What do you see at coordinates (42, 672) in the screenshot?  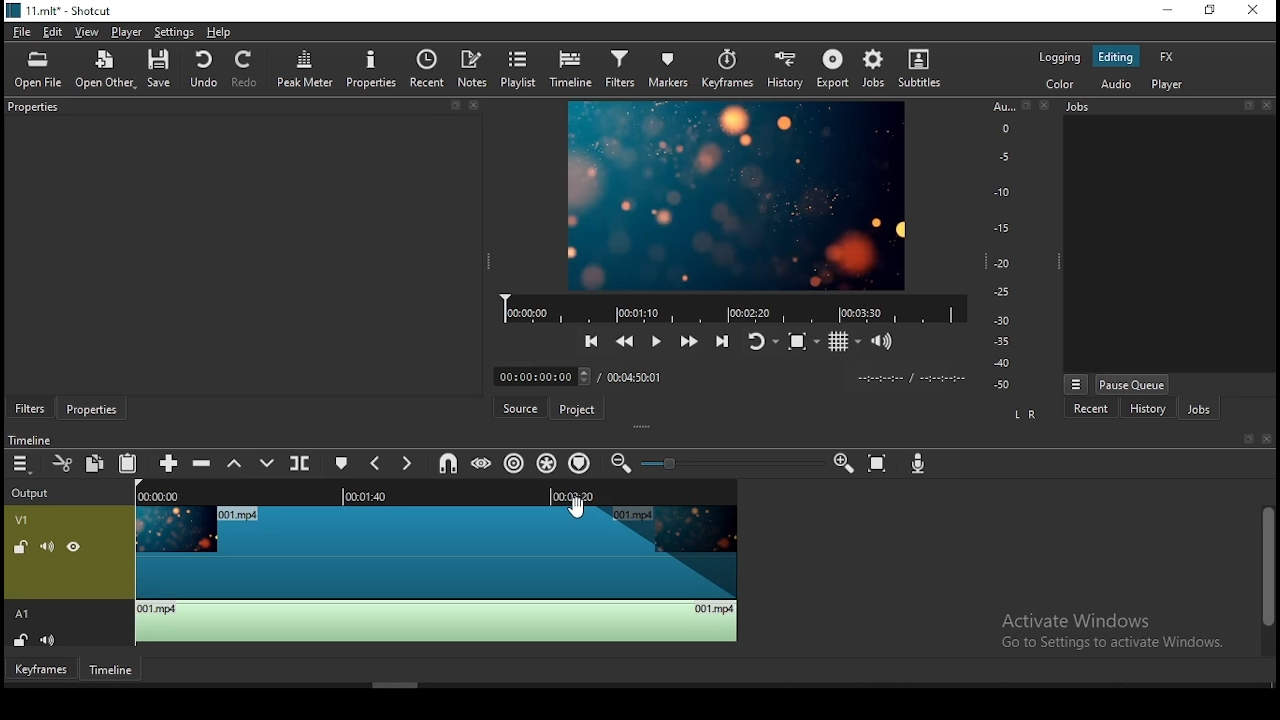 I see `keyframes` at bounding box center [42, 672].